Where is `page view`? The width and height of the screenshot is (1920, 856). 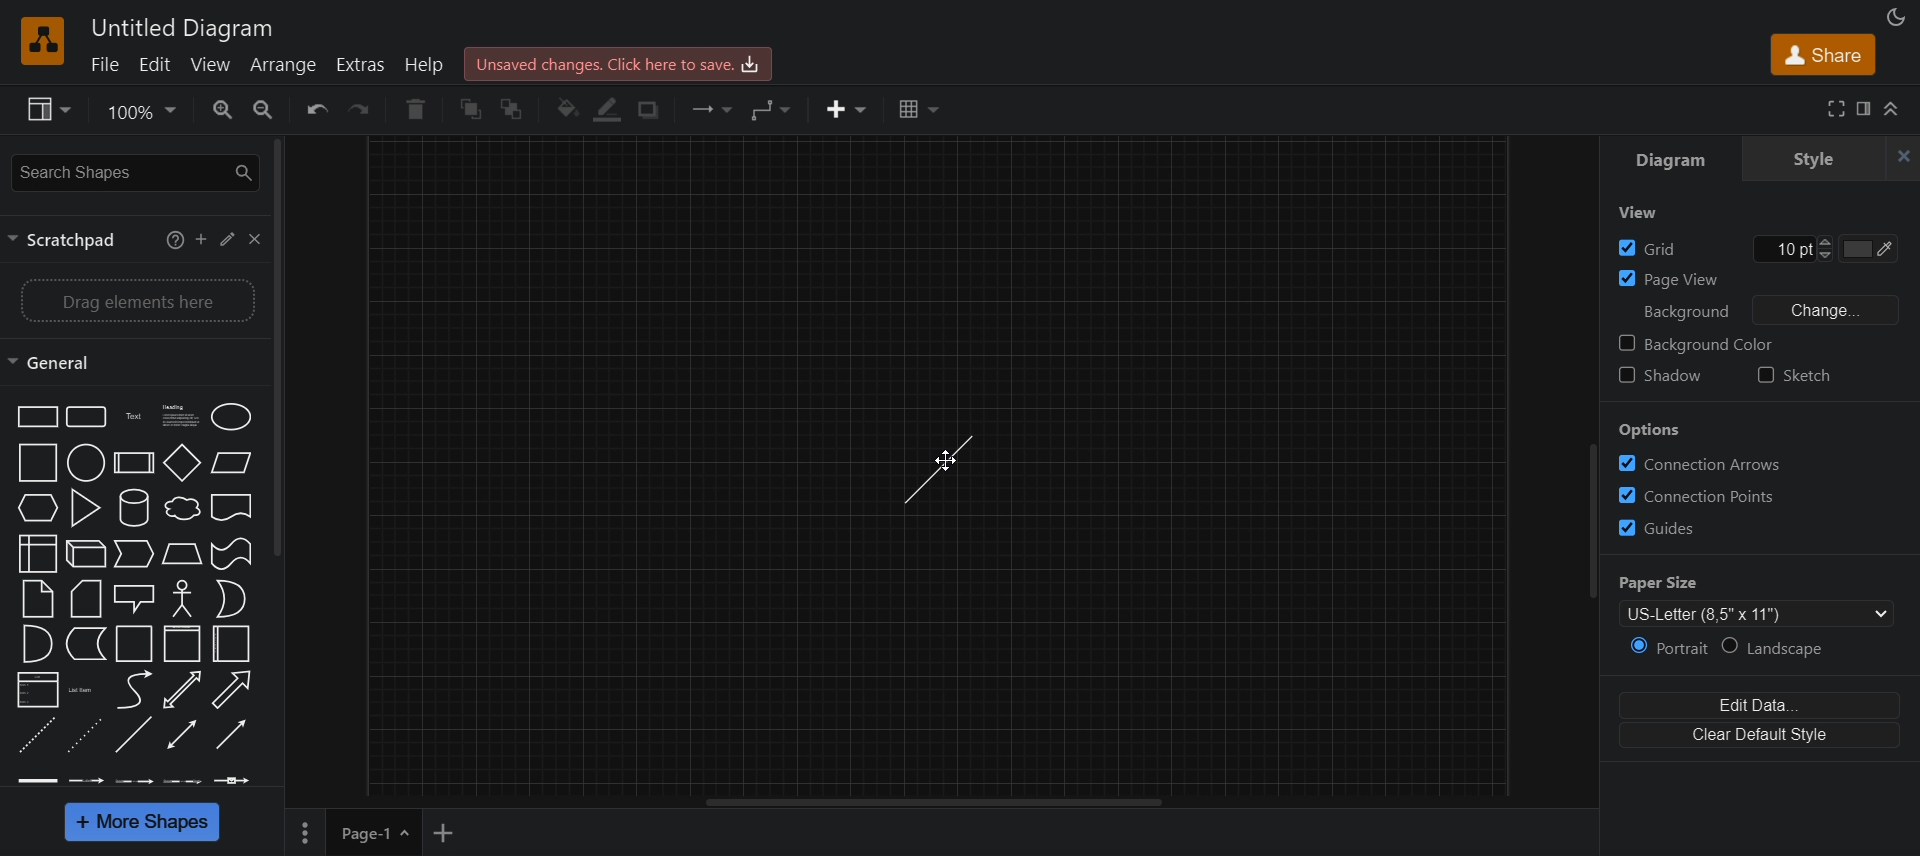
page view is located at coordinates (1666, 279).